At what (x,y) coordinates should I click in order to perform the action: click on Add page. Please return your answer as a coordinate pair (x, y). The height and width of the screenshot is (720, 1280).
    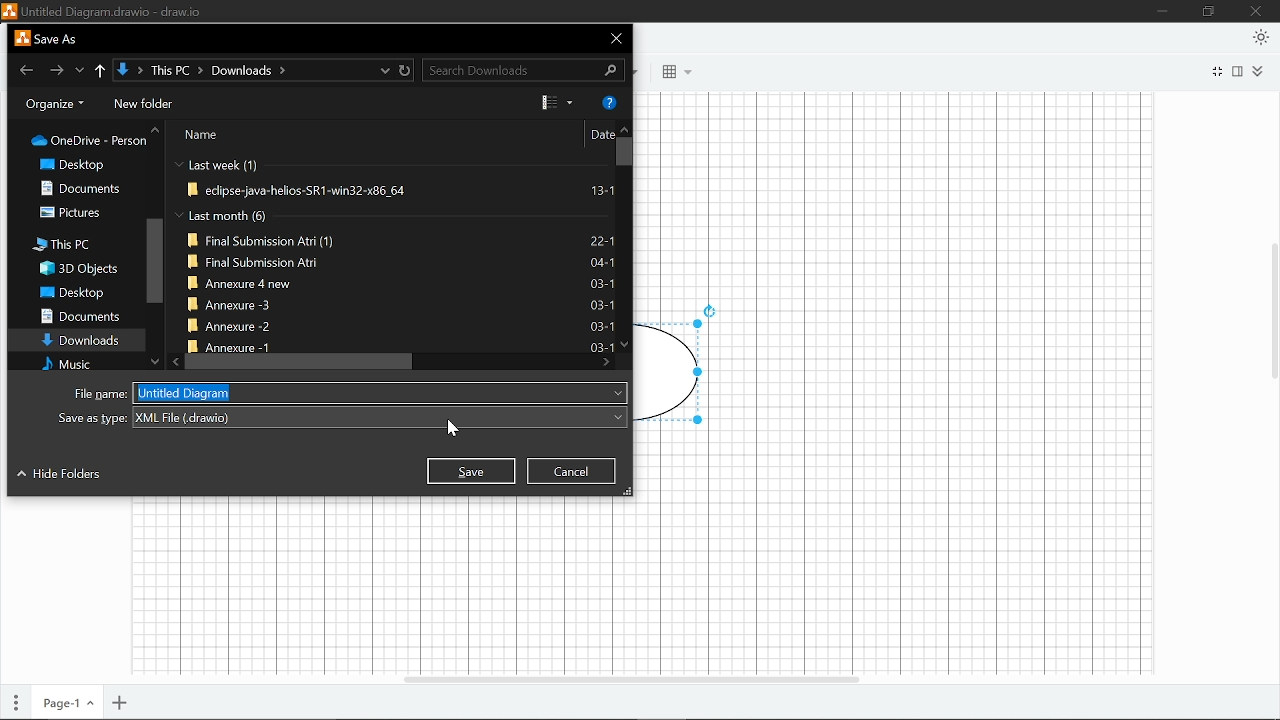
    Looking at the image, I should click on (121, 701).